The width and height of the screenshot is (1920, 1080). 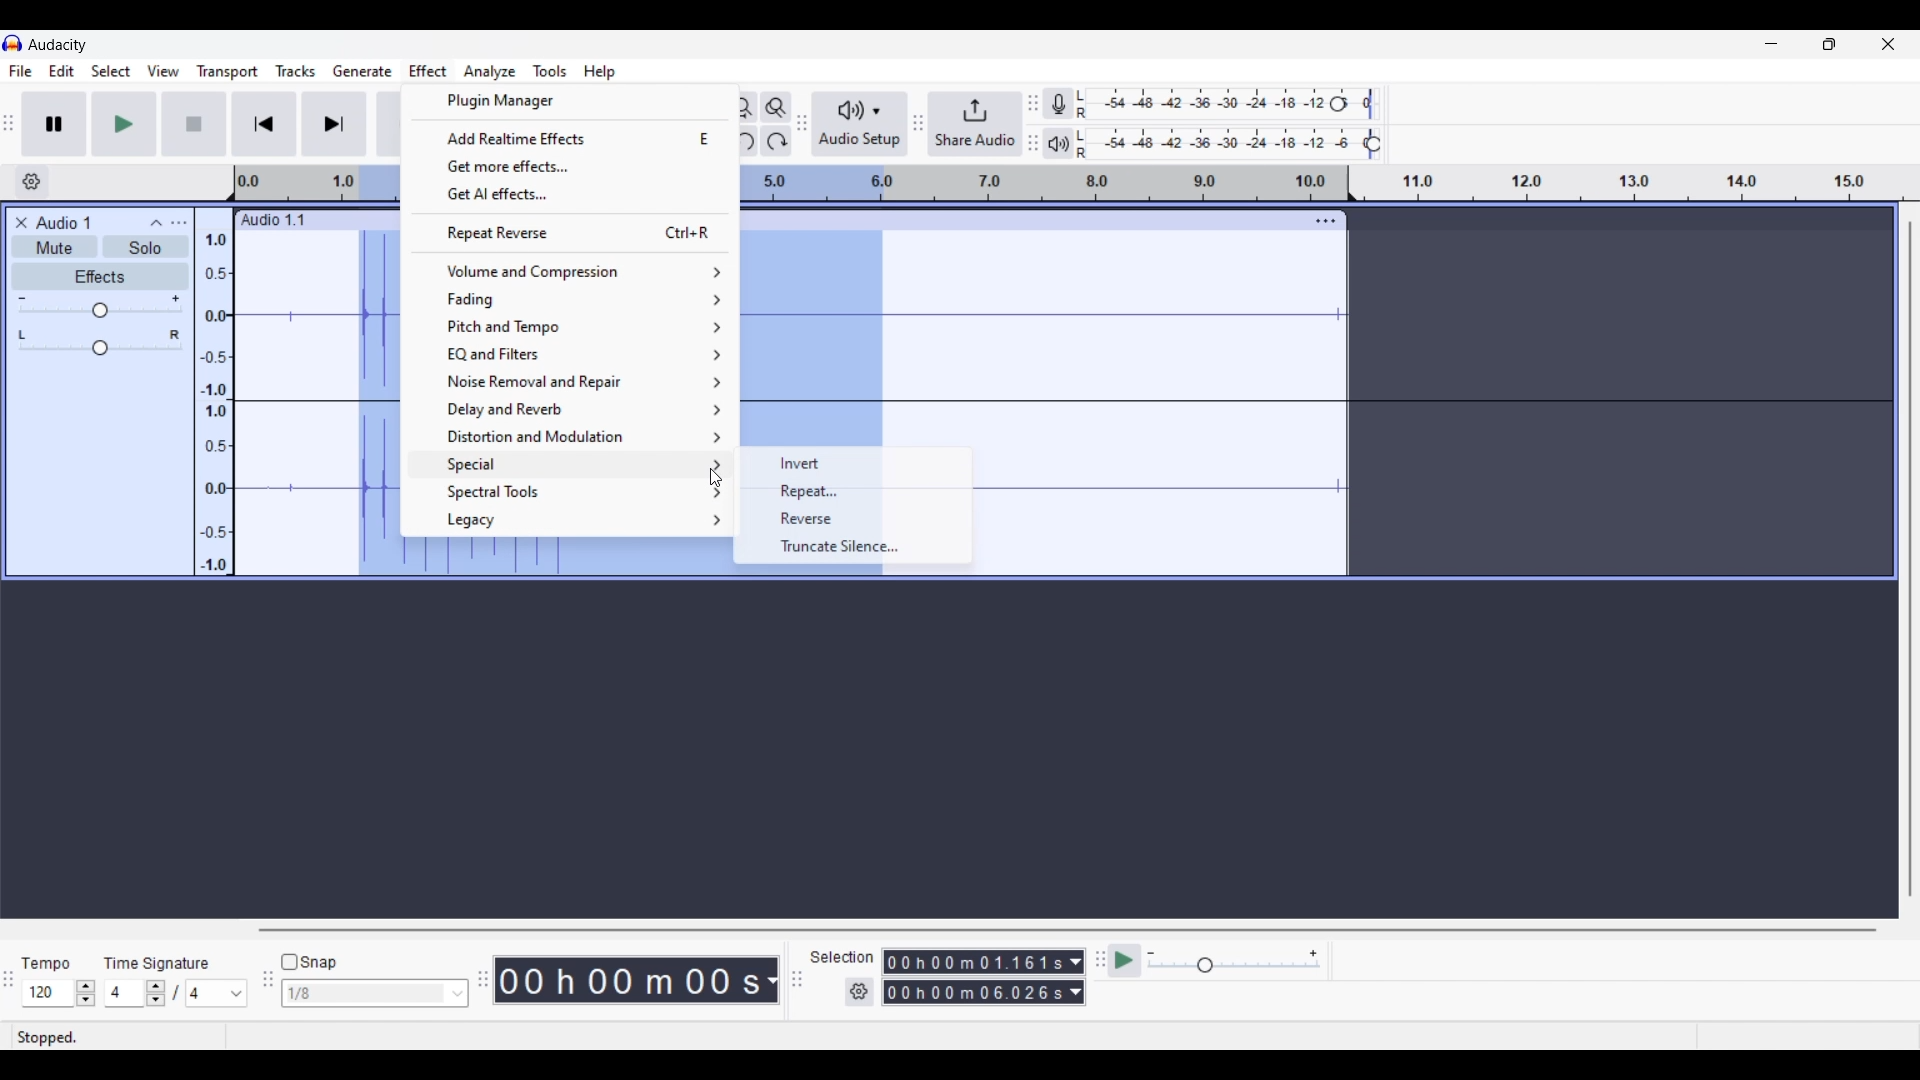 I want to click on Repeat Reverse, so click(x=569, y=232).